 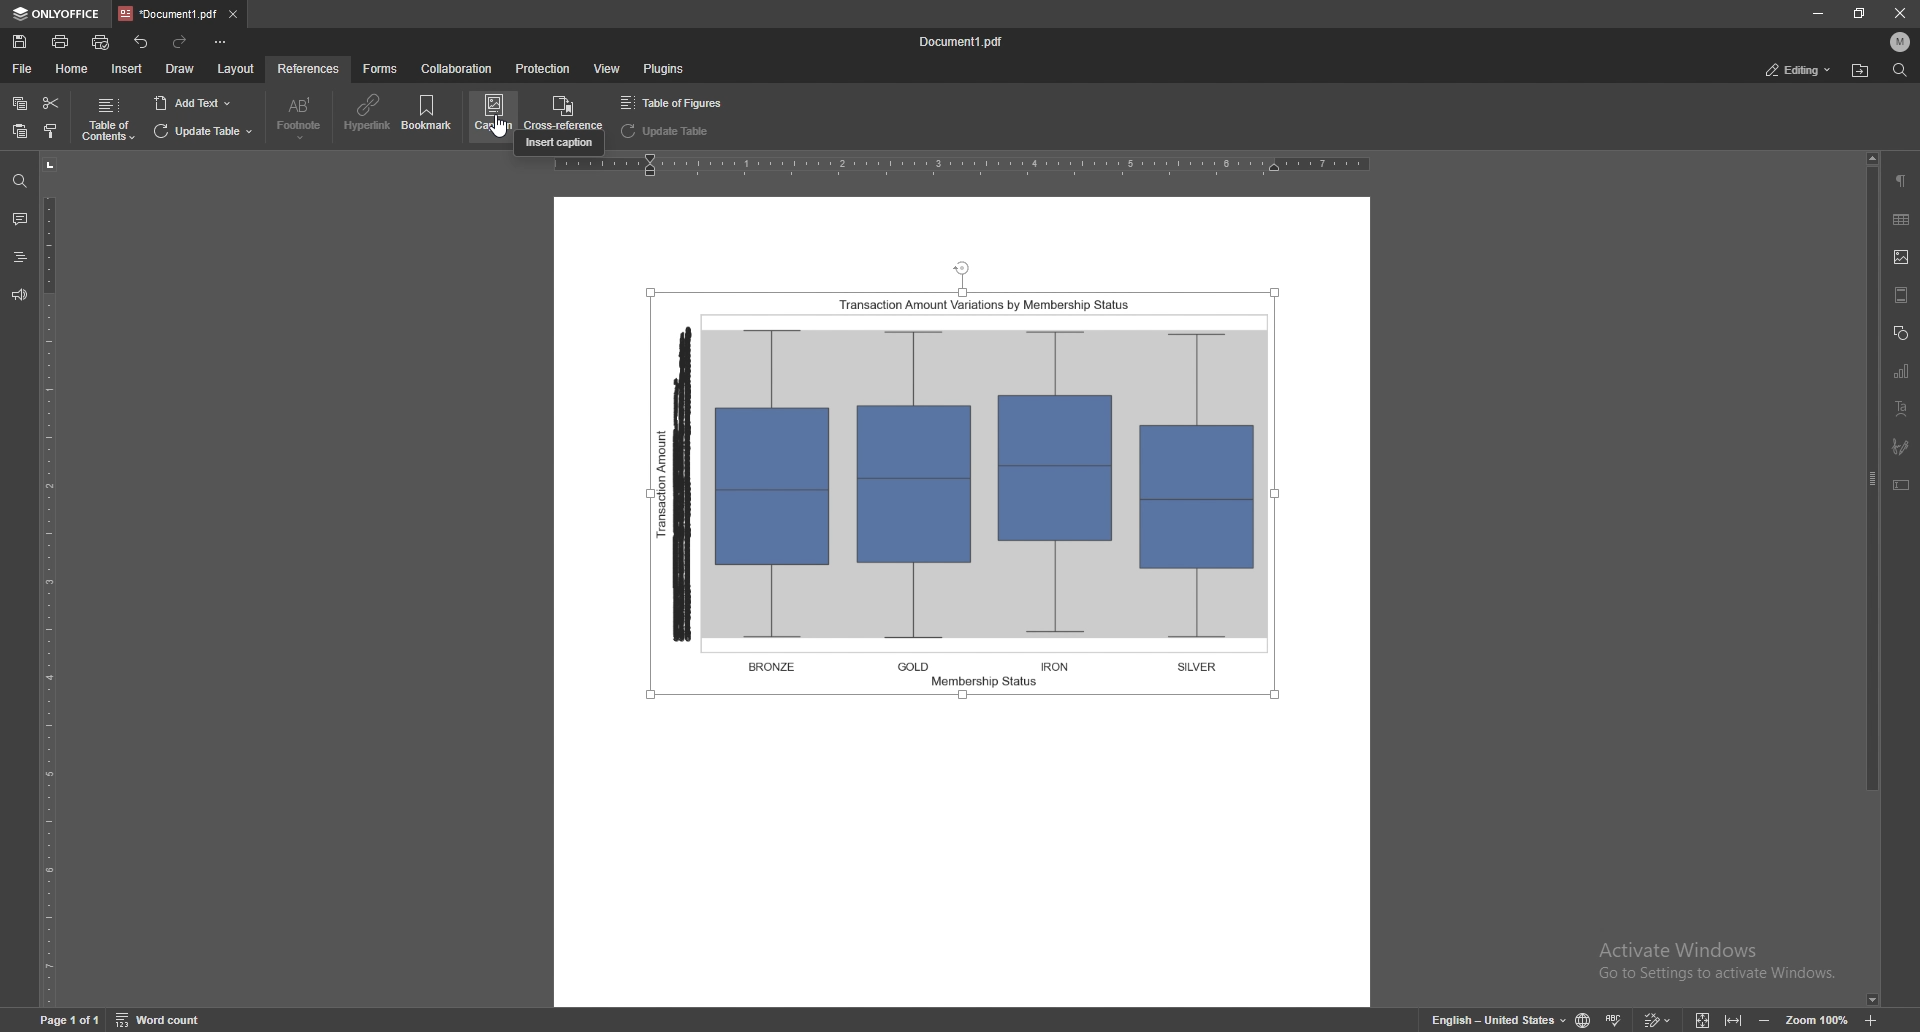 I want to click on forms, so click(x=382, y=69).